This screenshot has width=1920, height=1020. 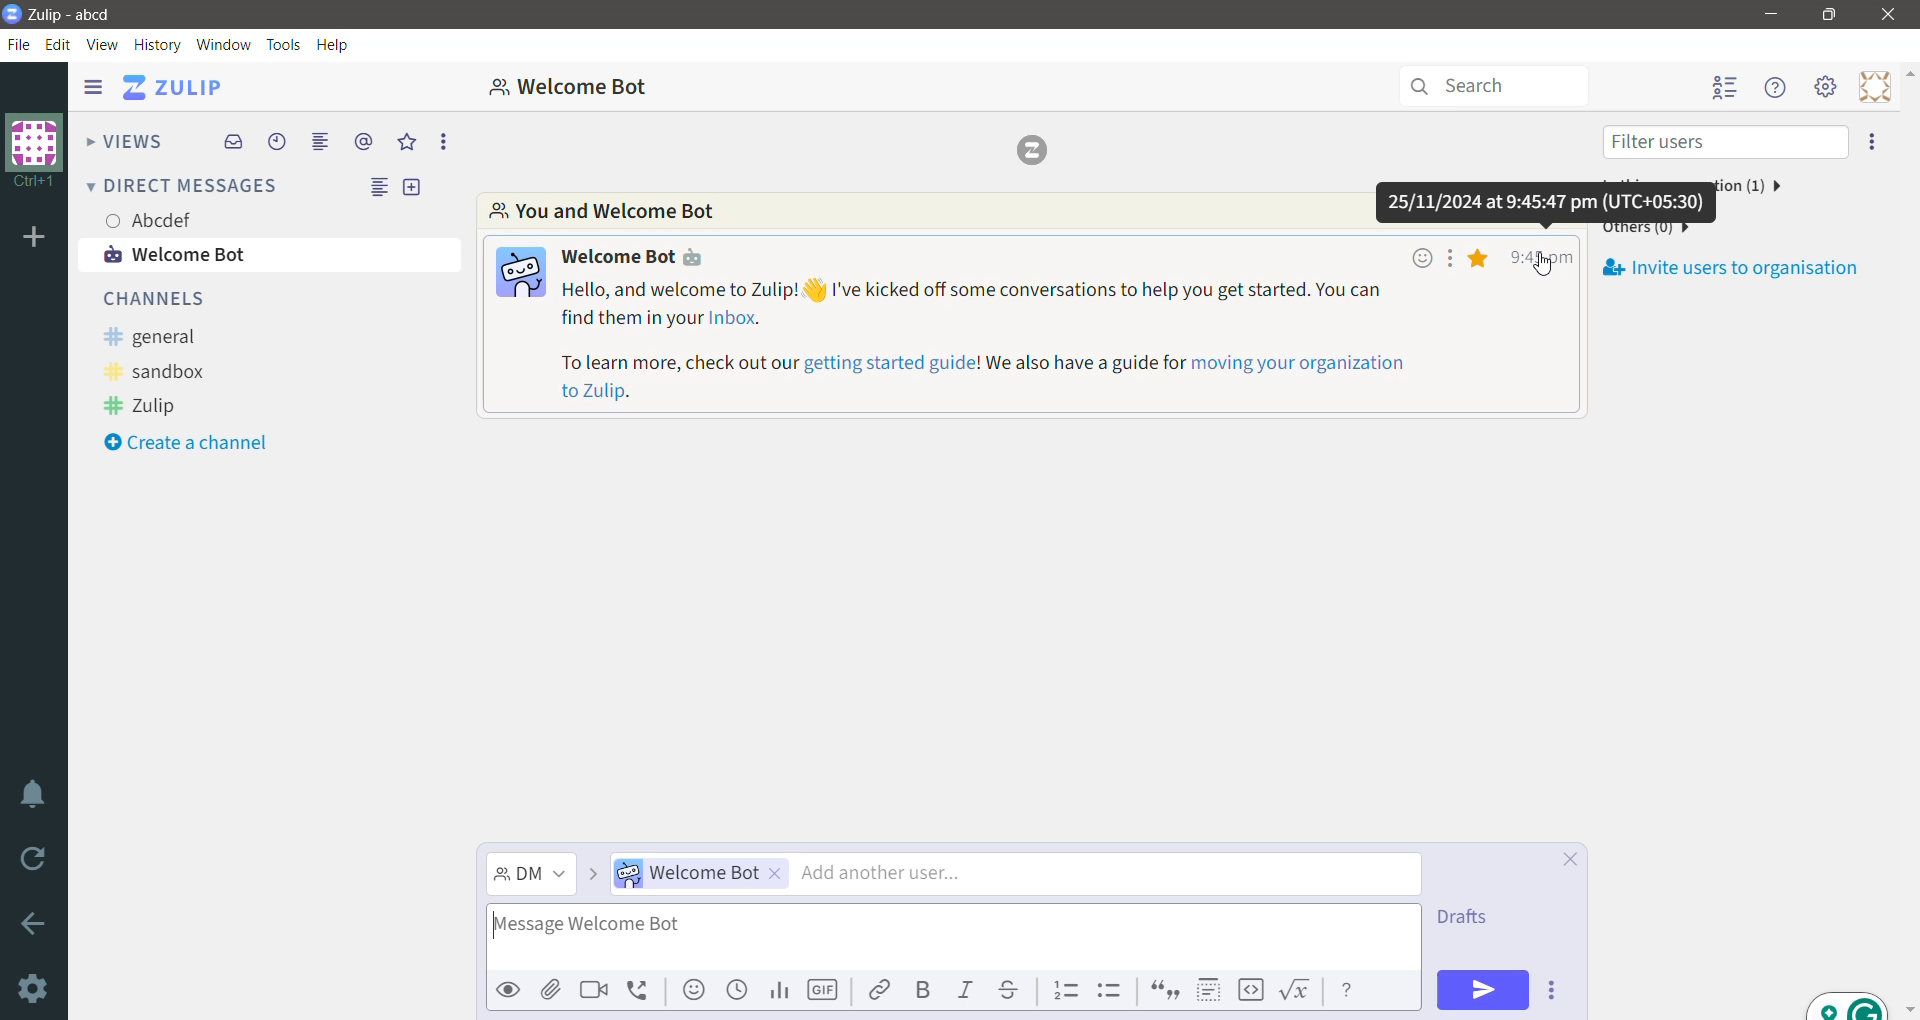 I want to click on Conversation Participants details, so click(x=926, y=210).